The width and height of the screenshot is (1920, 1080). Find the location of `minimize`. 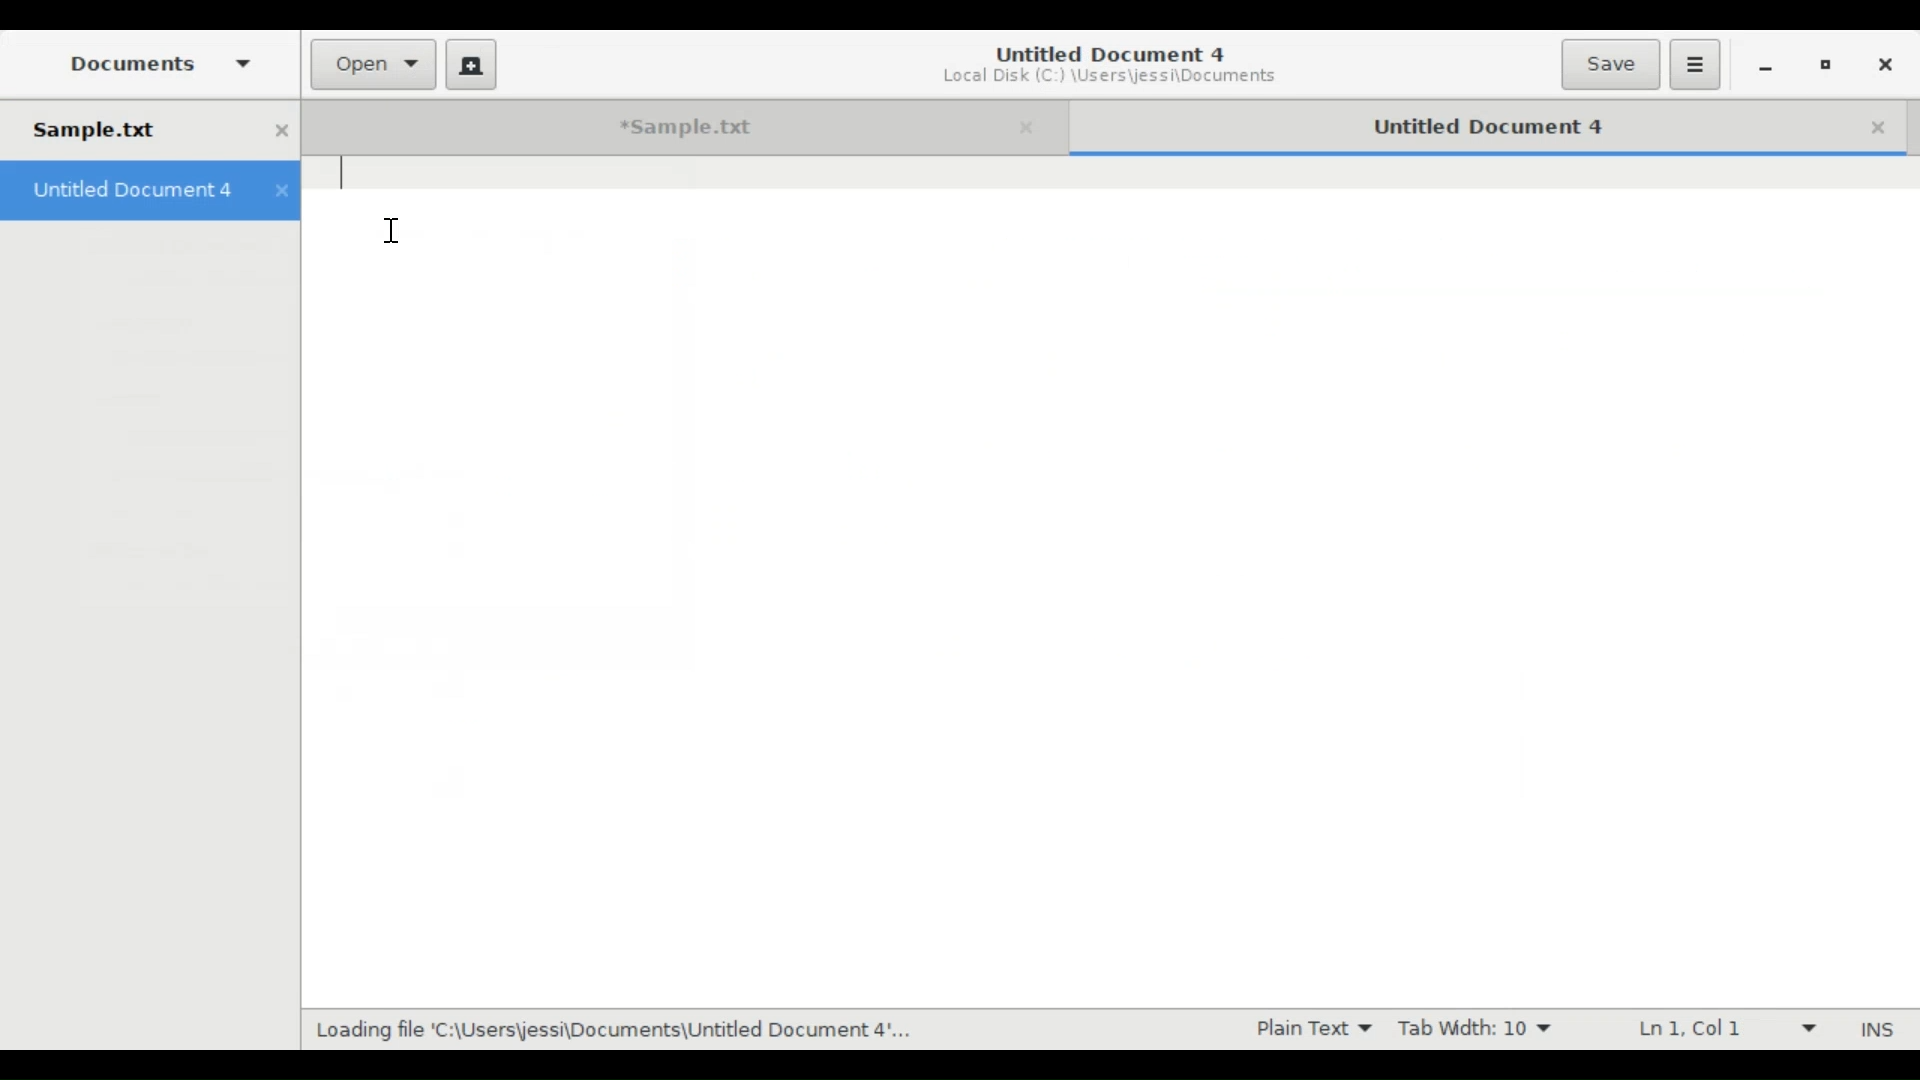

minimize is located at coordinates (1768, 65).